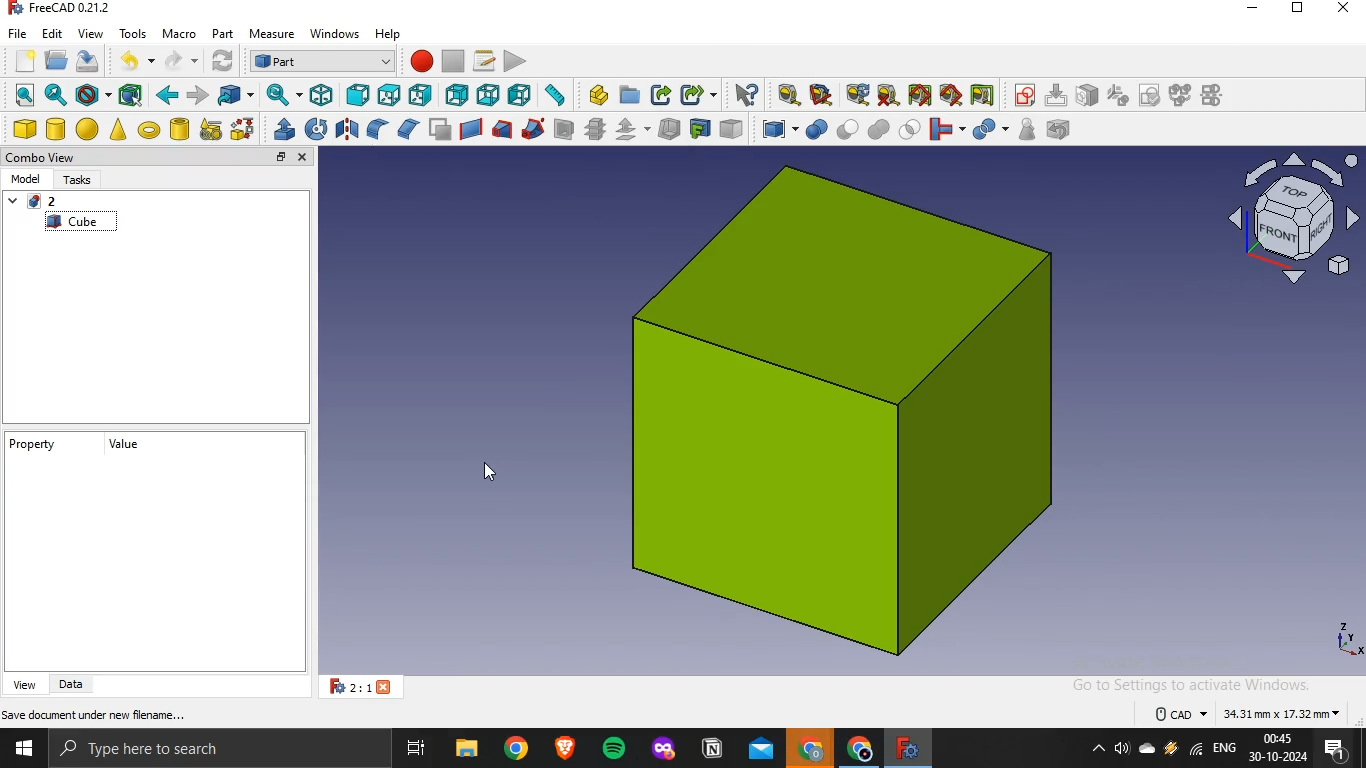 This screenshot has height=768, width=1366. What do you see at coordinates (211, 129) in the screenshot?
I see `create primitive` at bounding box center [211, 129].